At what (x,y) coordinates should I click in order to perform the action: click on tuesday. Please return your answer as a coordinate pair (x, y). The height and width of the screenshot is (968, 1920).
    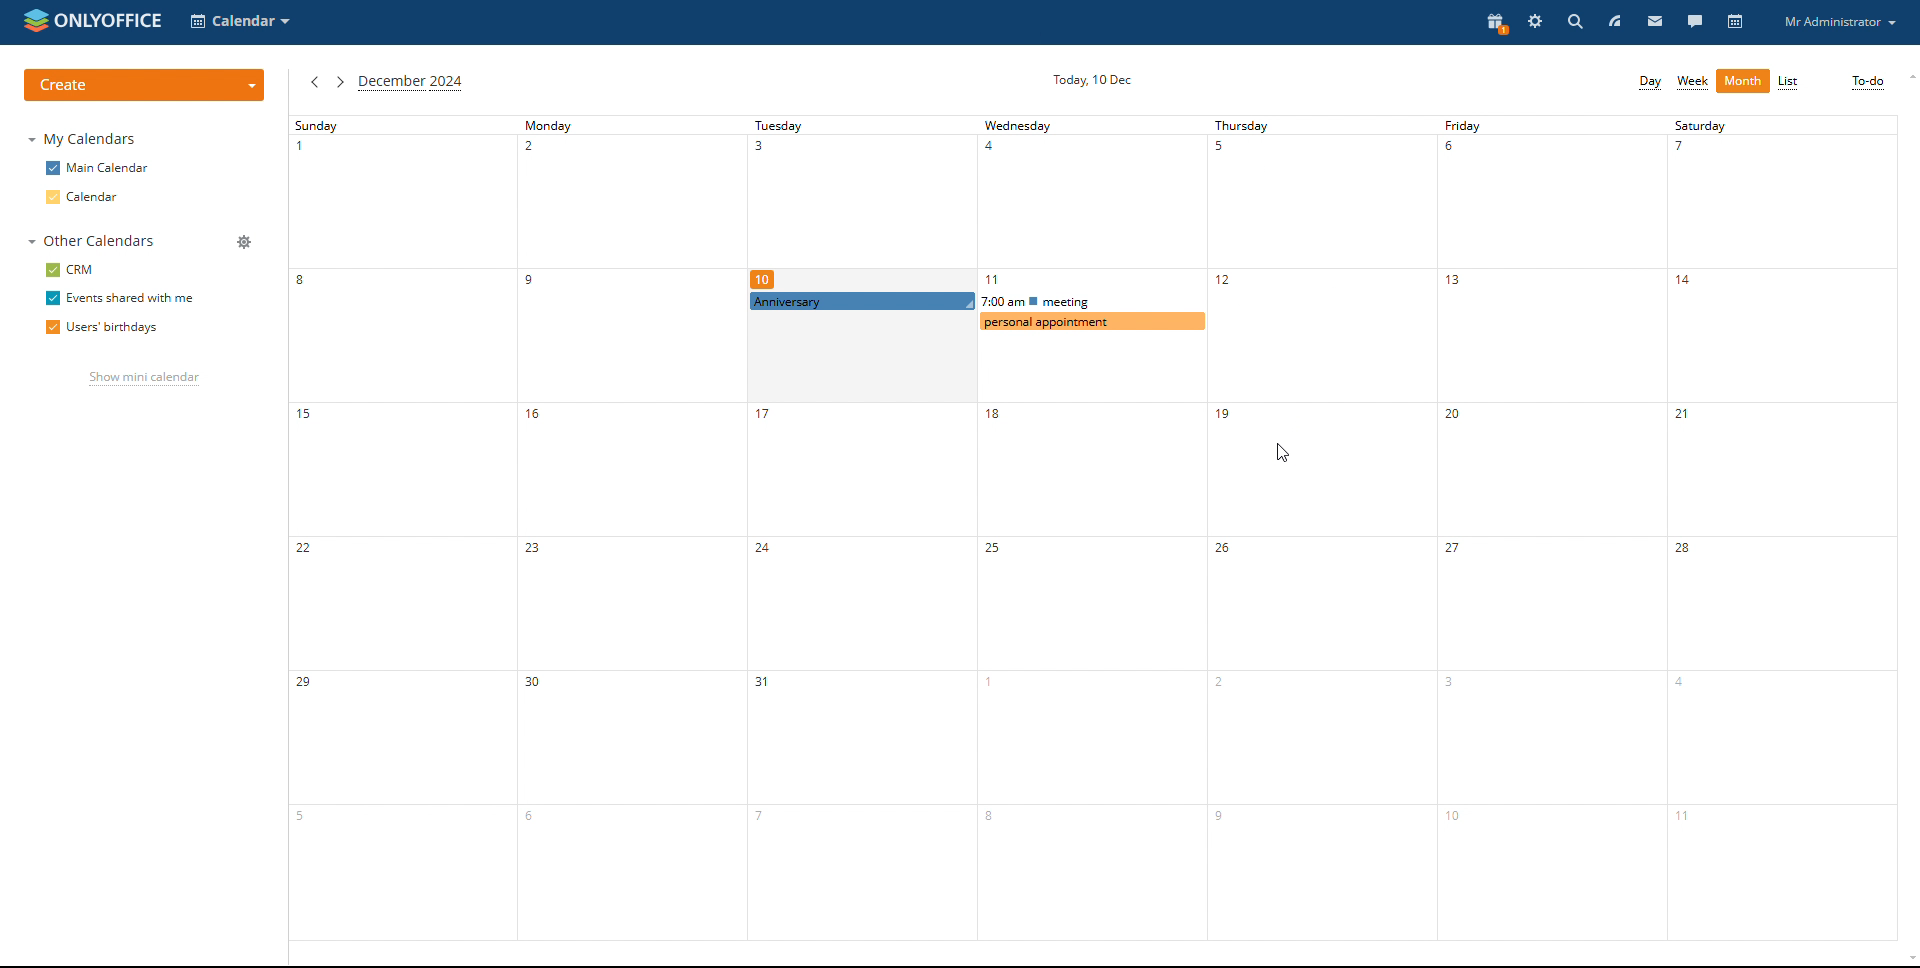
    Looking at the image, I should click on (859, 528).